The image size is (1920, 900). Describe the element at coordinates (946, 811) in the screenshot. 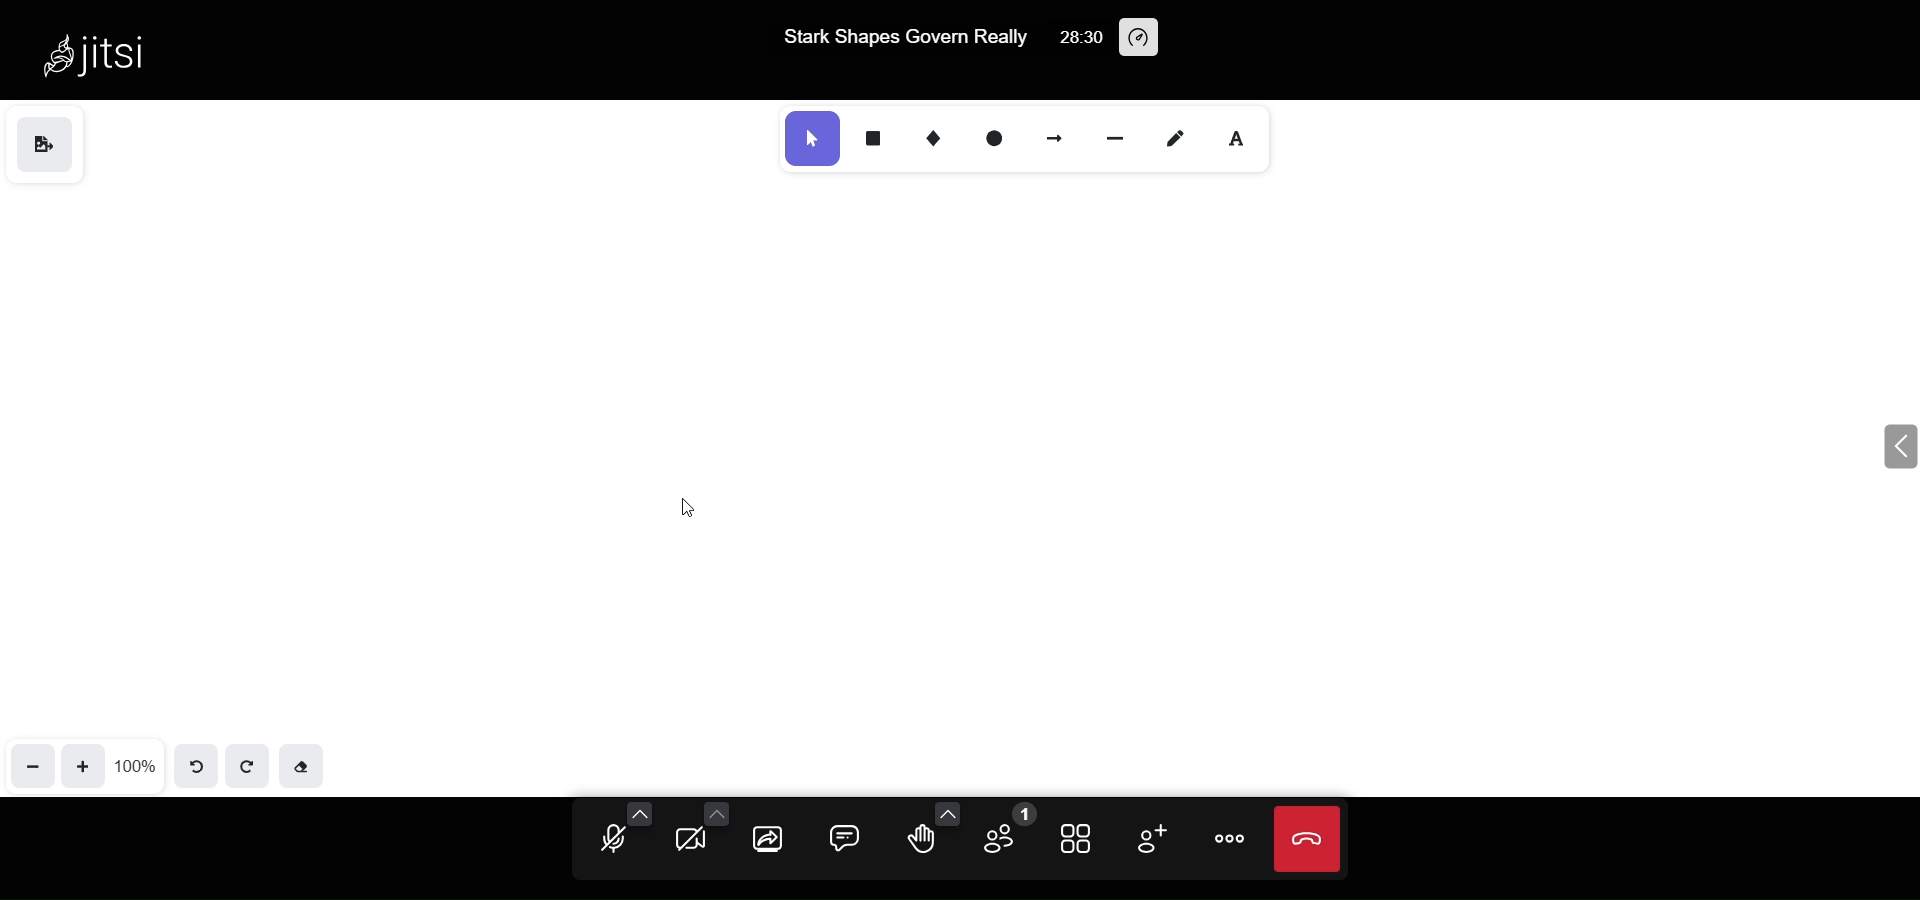

I see `more emoji` at that location.